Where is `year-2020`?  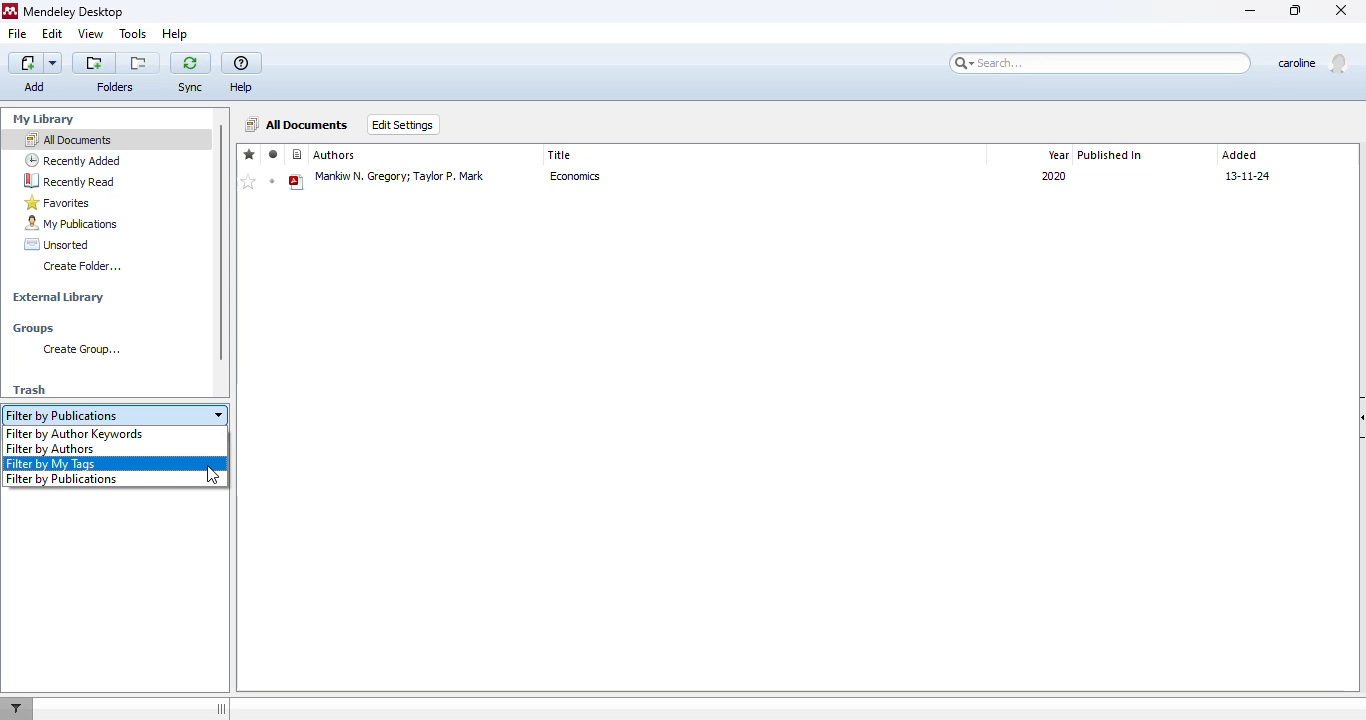 year-2020 is located at coordinates (1051, 180).